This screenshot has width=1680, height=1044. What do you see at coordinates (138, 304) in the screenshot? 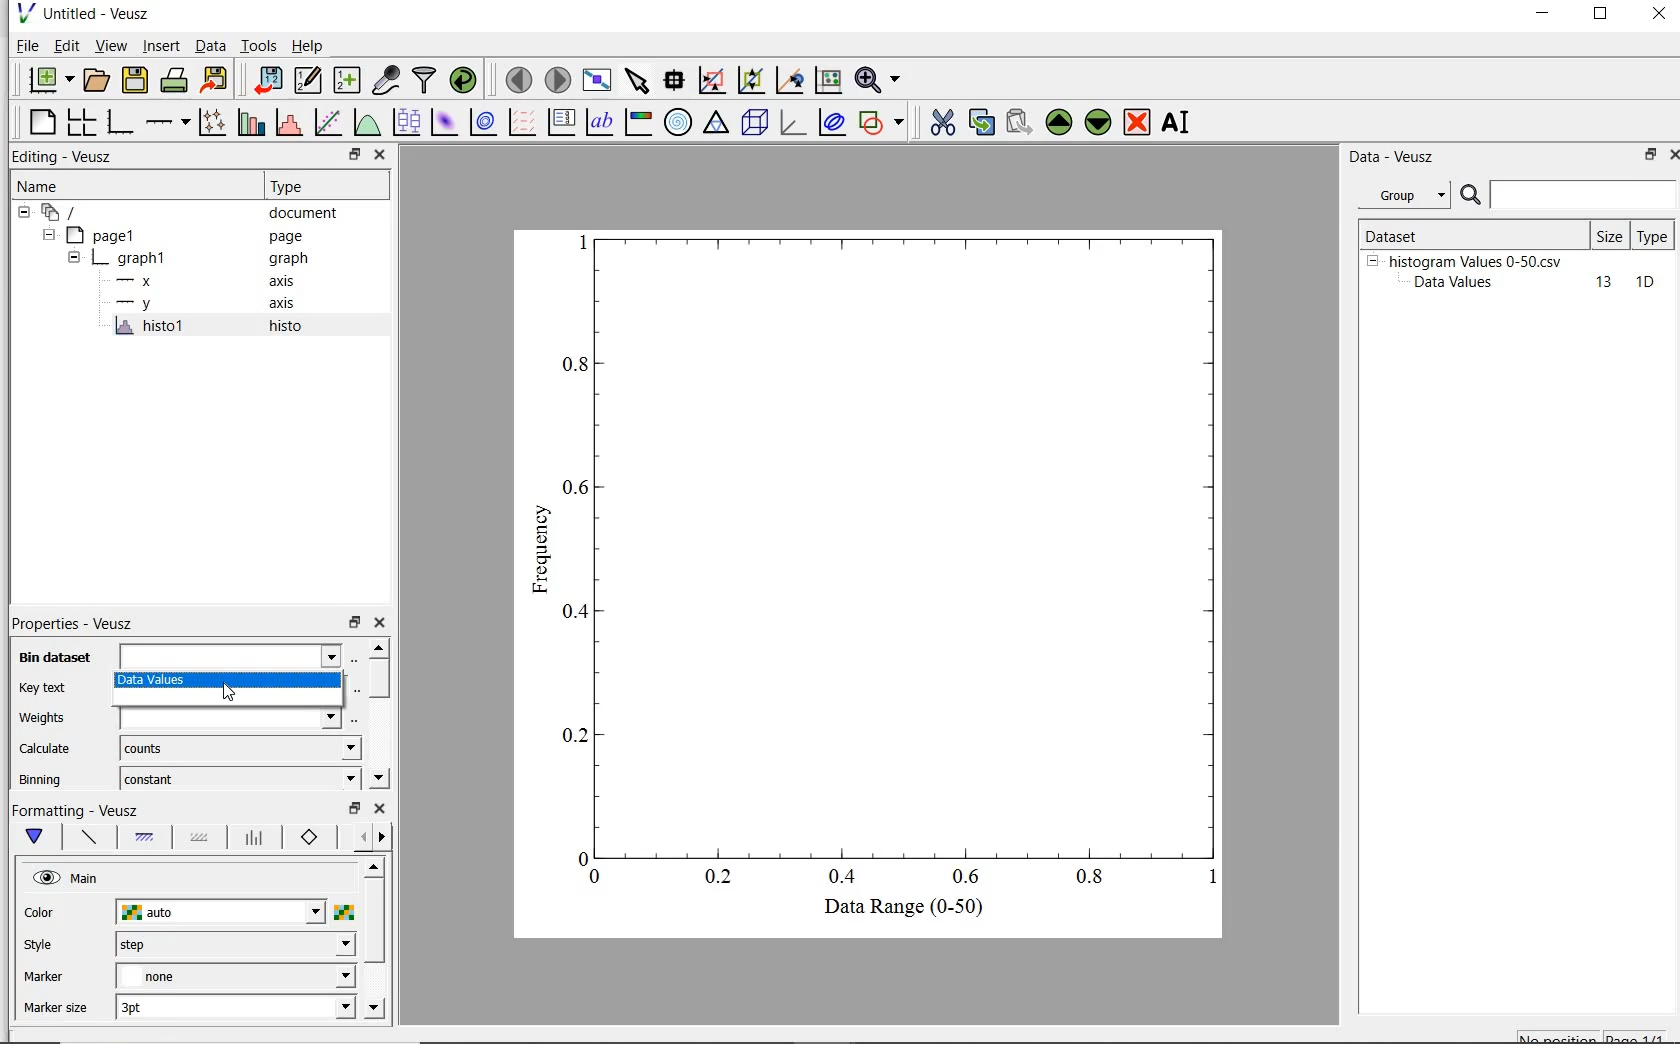
I see `y-axis` at bounding box center [138, 304].